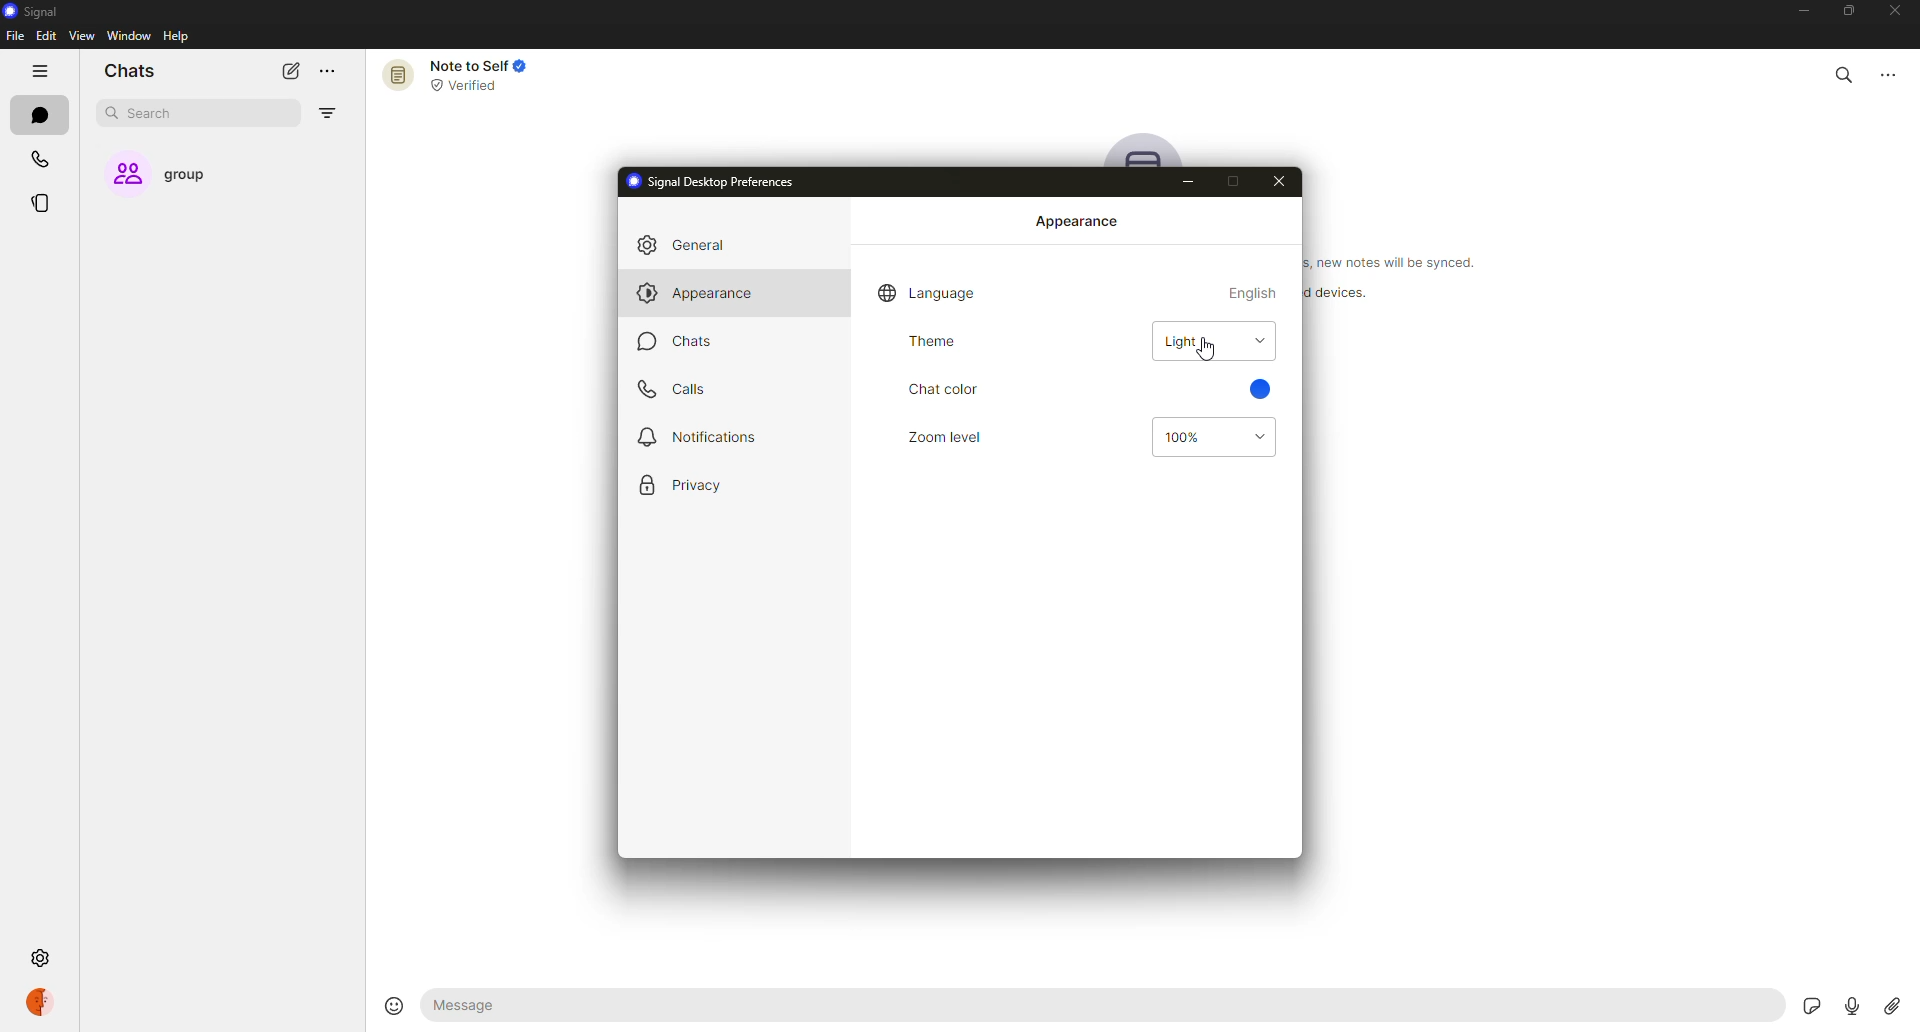 The height and width of the screenshot is (1032, 1920). What do you see at coordinates (558, 1006) in the screenshot?
I see `message` at bounding box center [558, 1006].